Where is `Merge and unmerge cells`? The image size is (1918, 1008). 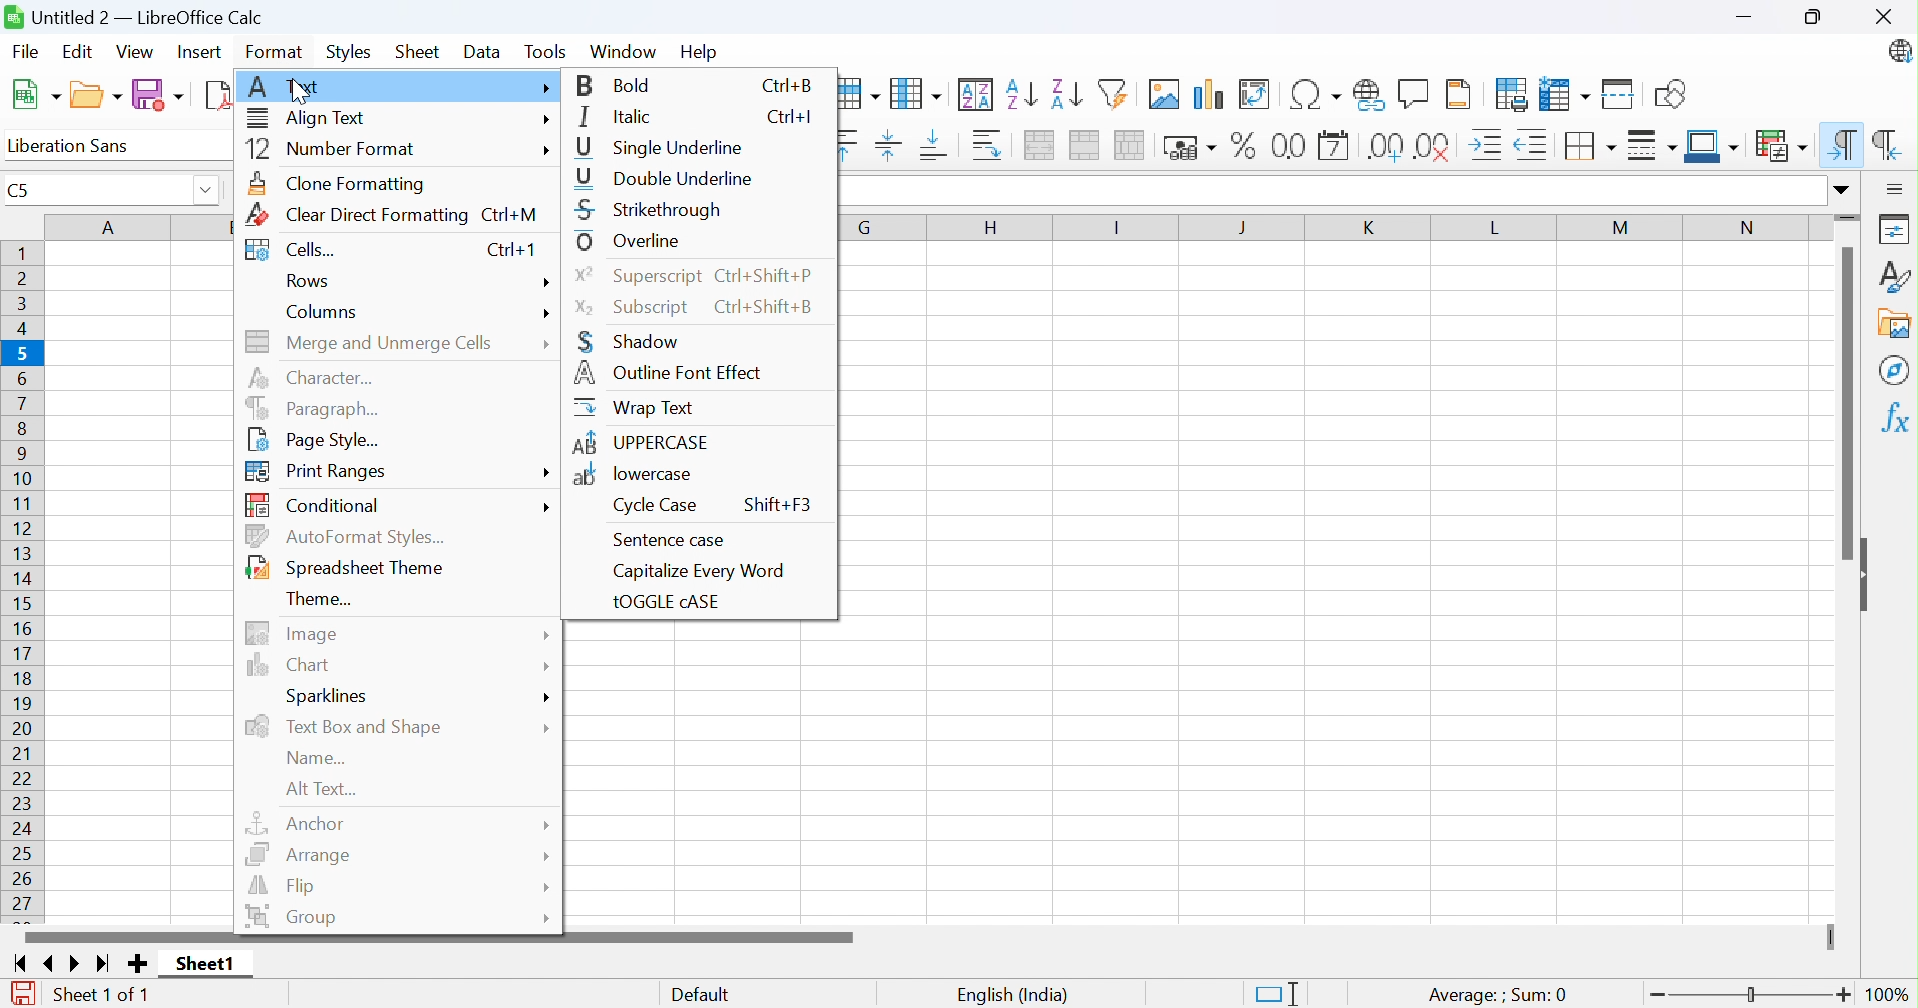 Merge and unmerge cells is located at coordinates (373, 341).